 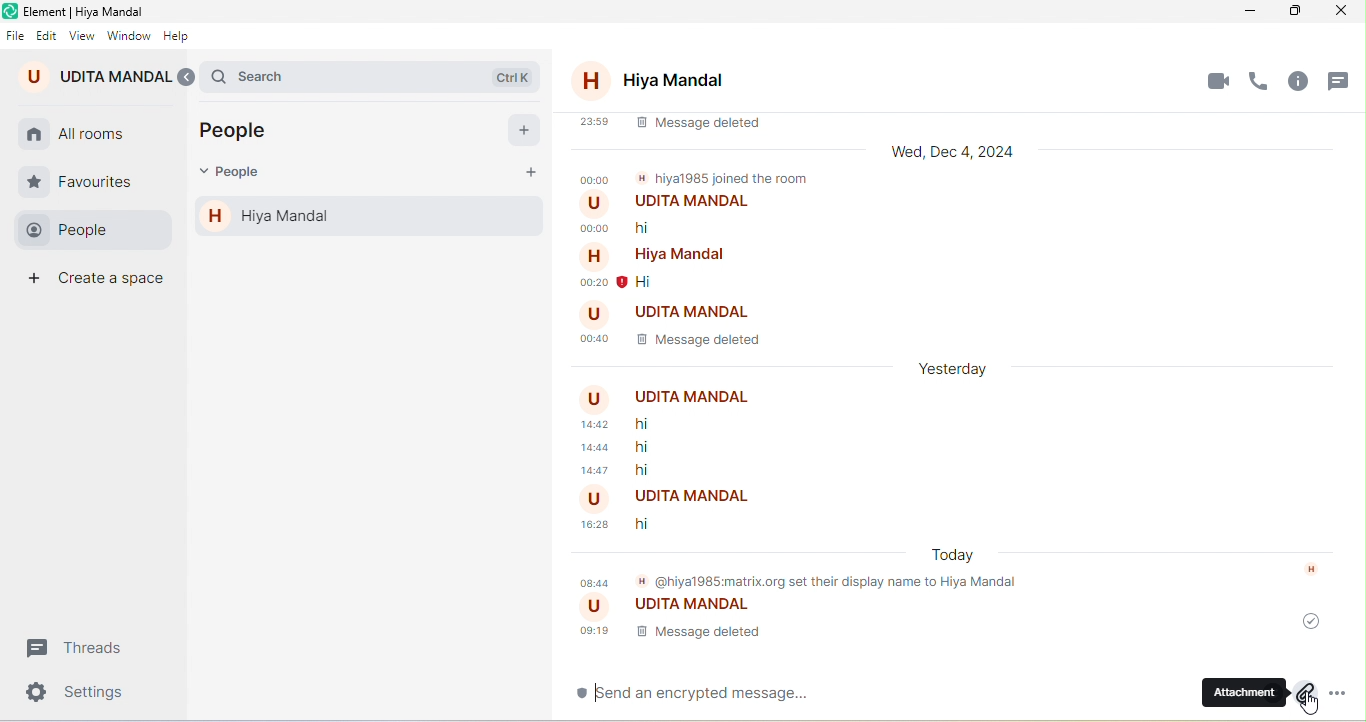 I want to click on h, so click(x=1316, y=570).